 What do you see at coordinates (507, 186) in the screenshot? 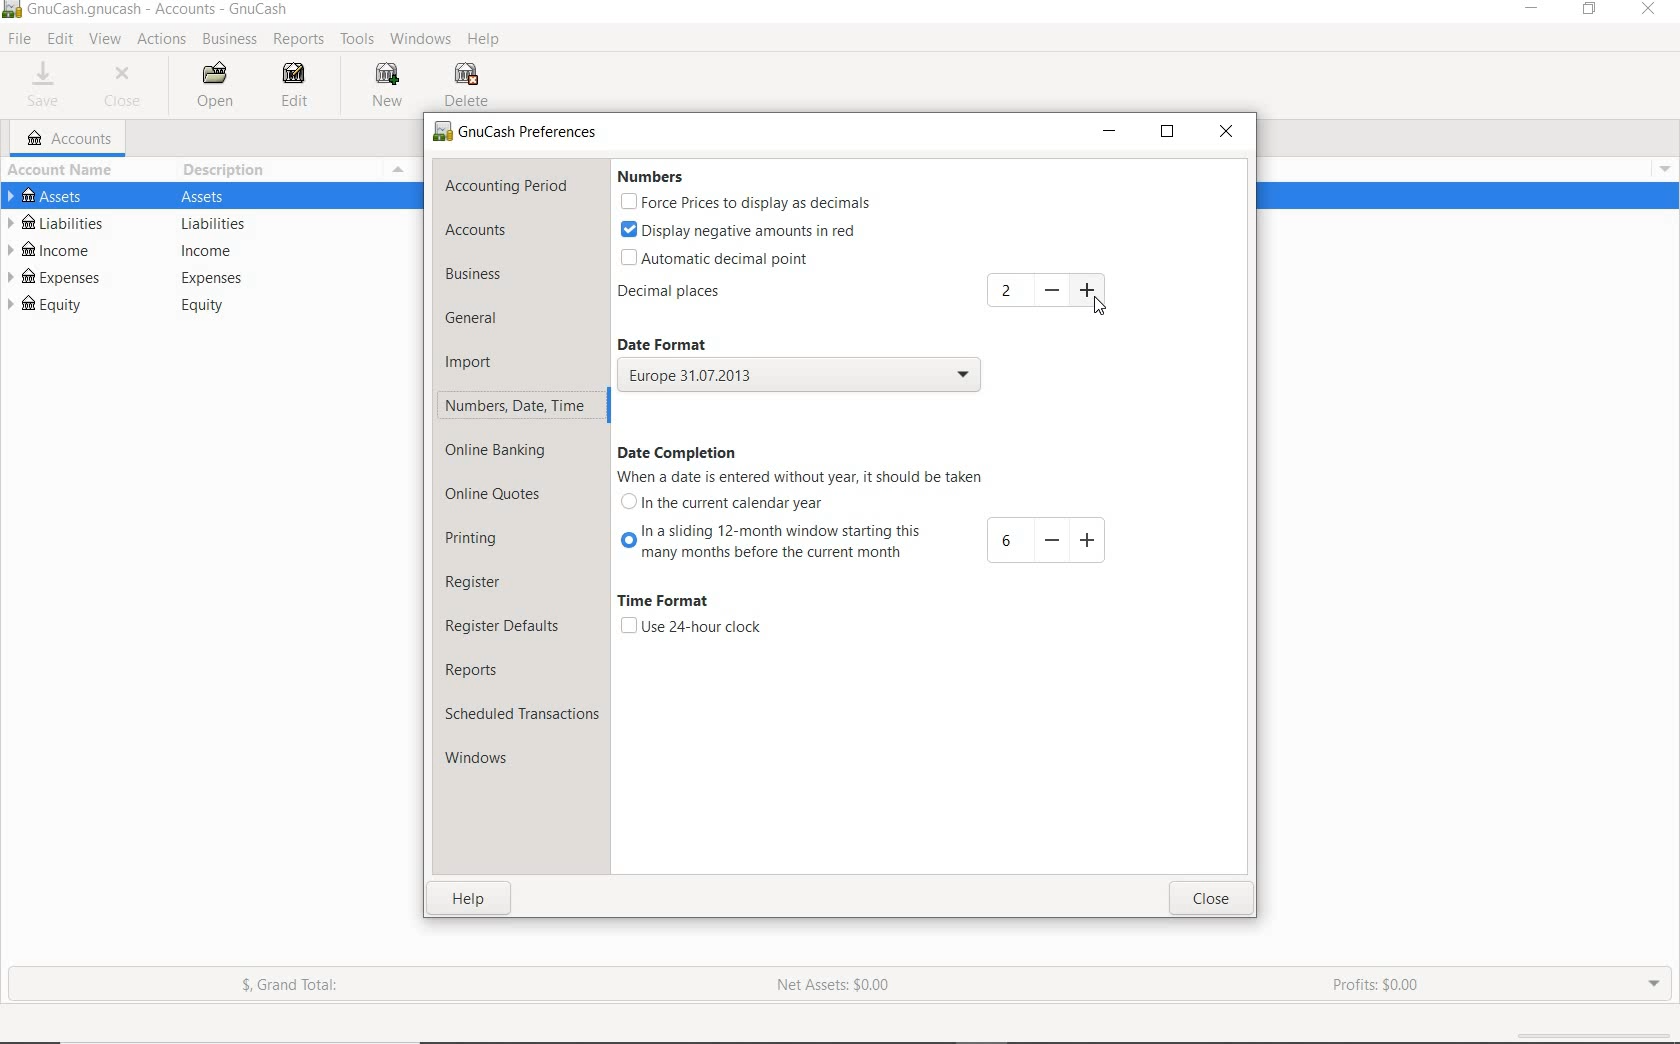
I see `accounting period` at bounding box center [507, 186].